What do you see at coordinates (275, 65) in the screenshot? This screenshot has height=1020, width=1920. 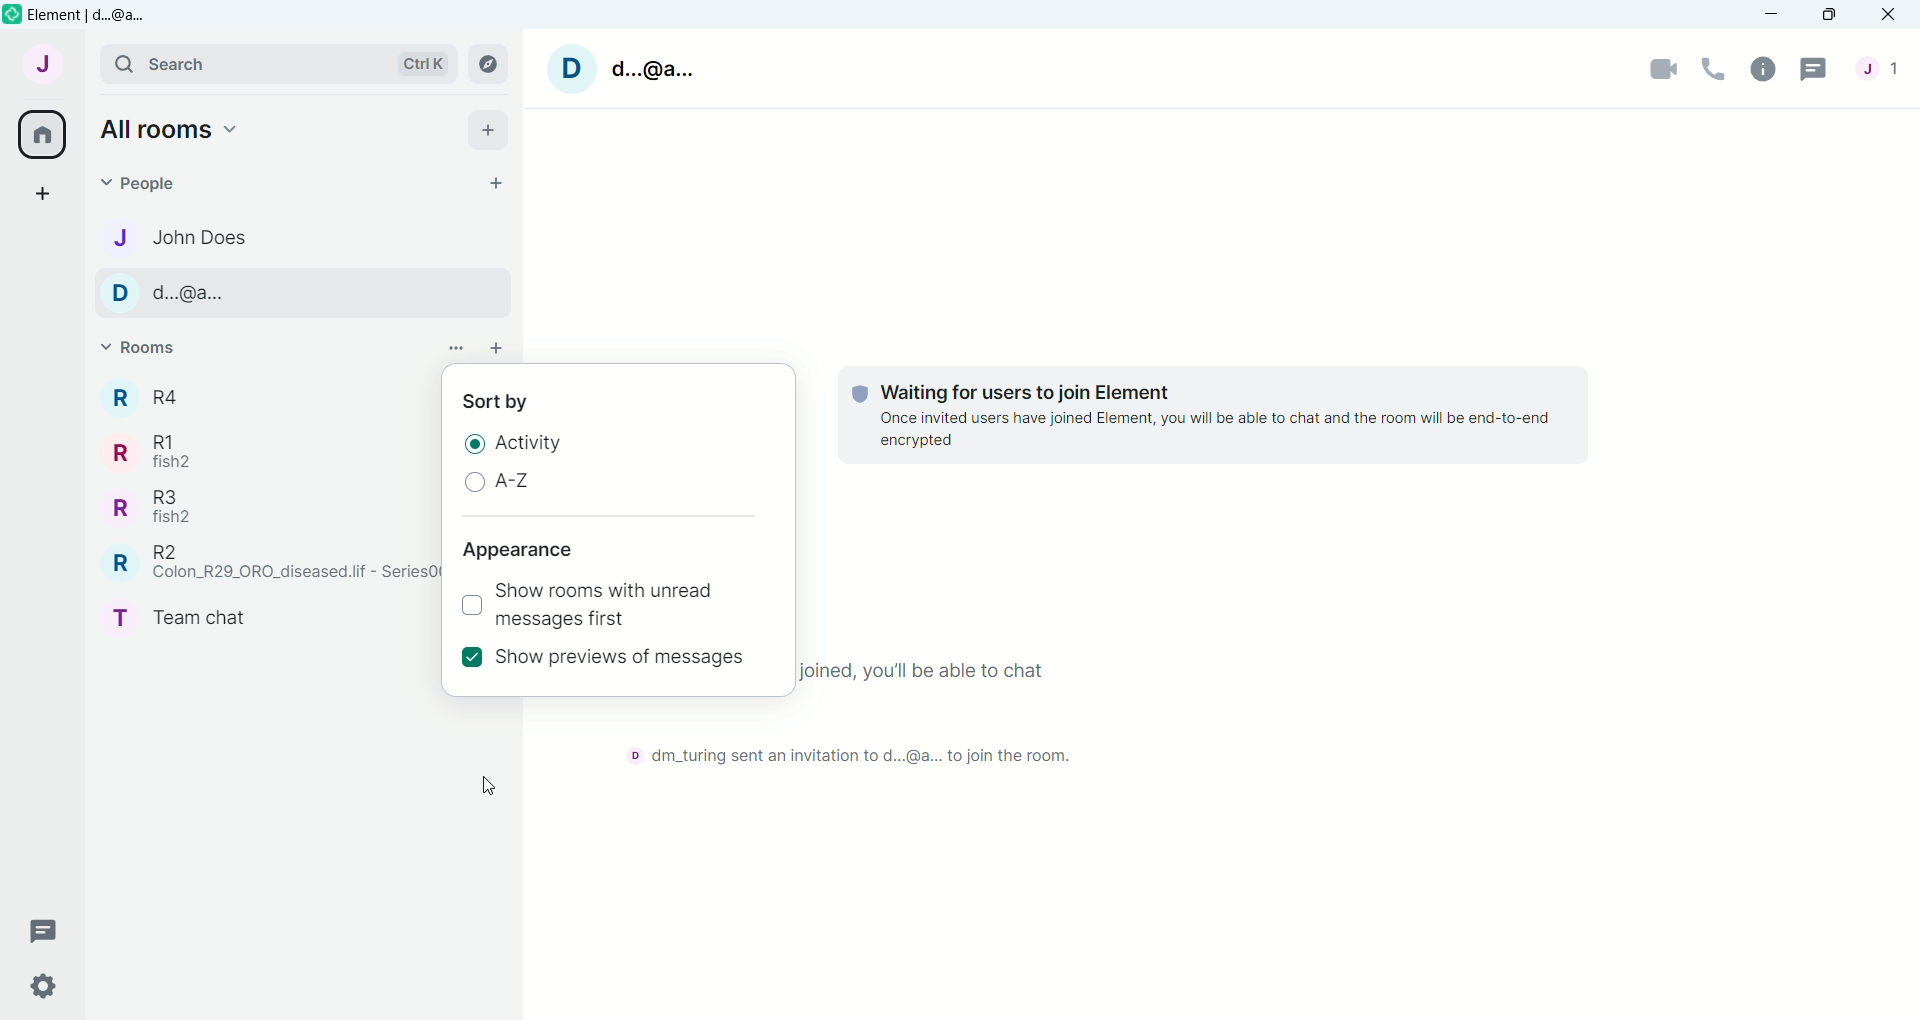 I see `search Ctrl K` at bounding box center [275, 65].